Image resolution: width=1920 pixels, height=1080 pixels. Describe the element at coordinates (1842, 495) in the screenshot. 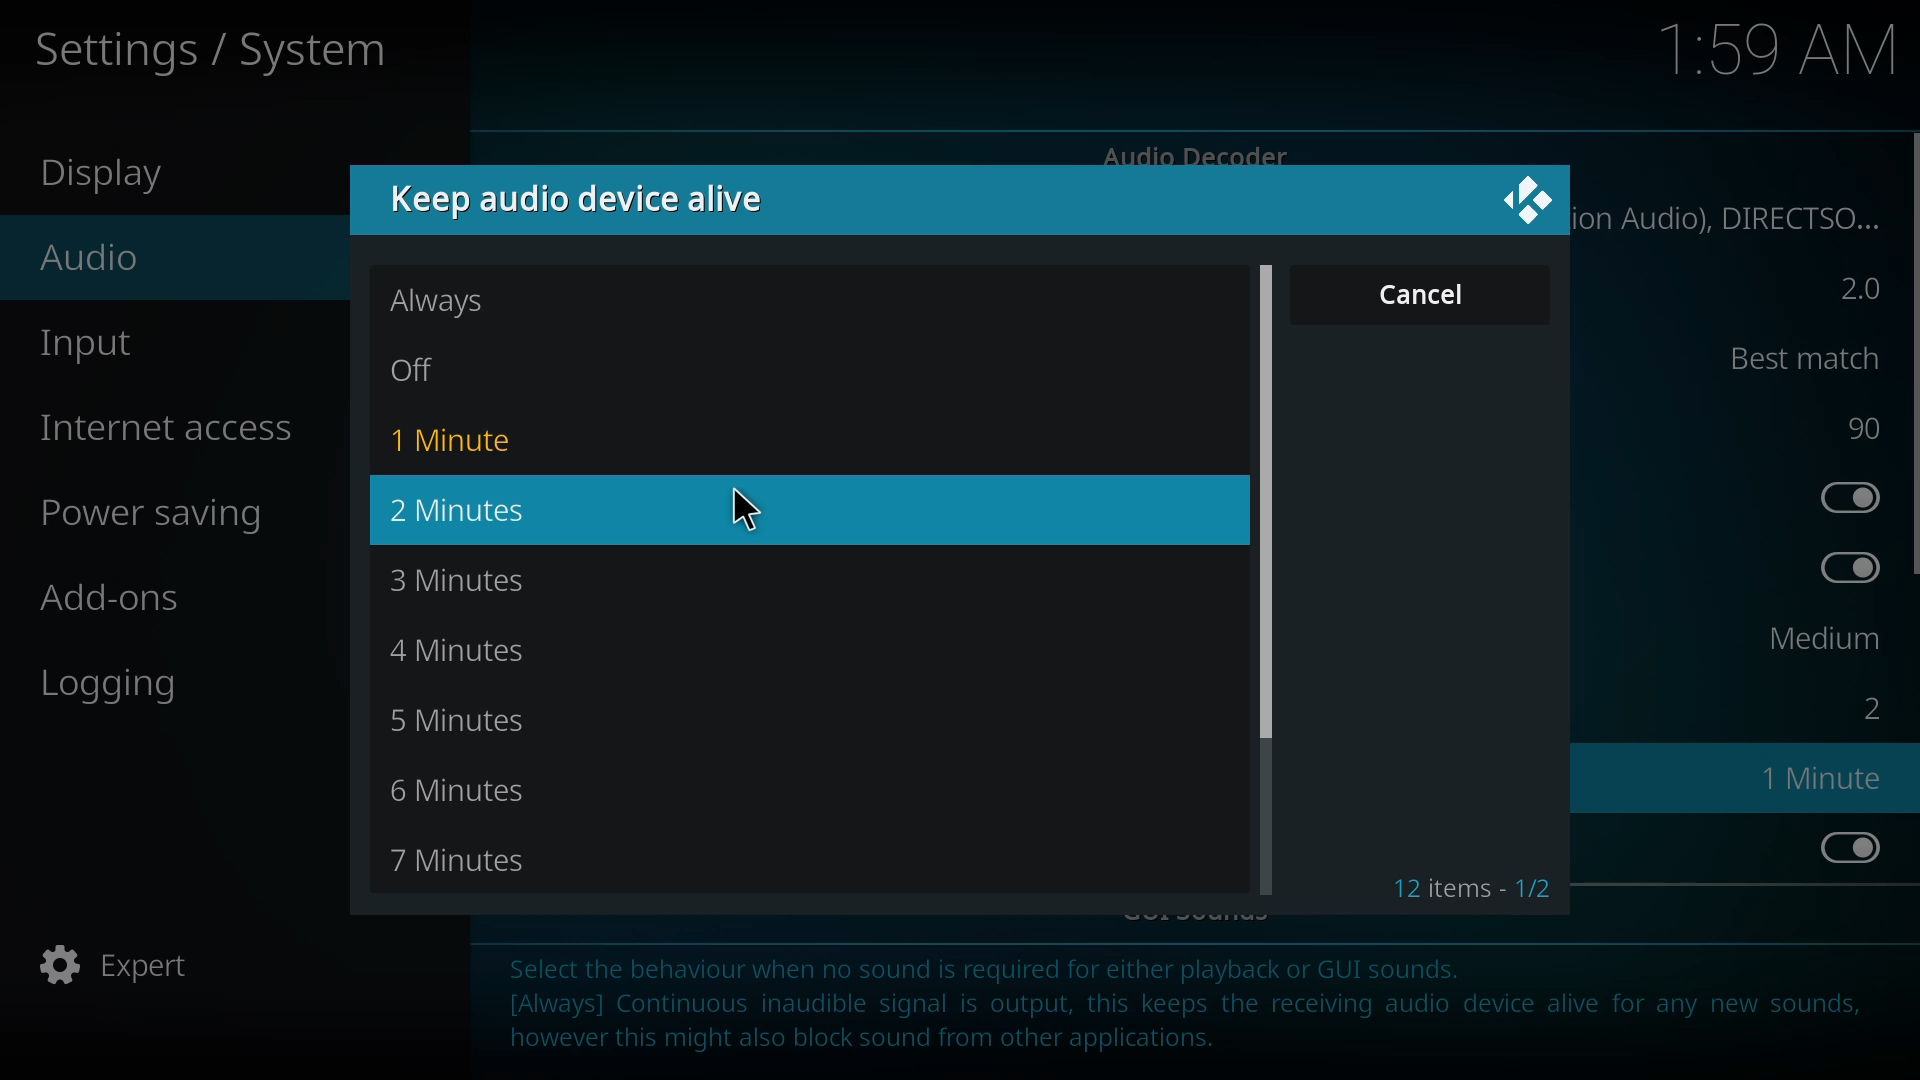

I see `enabled` at that location.